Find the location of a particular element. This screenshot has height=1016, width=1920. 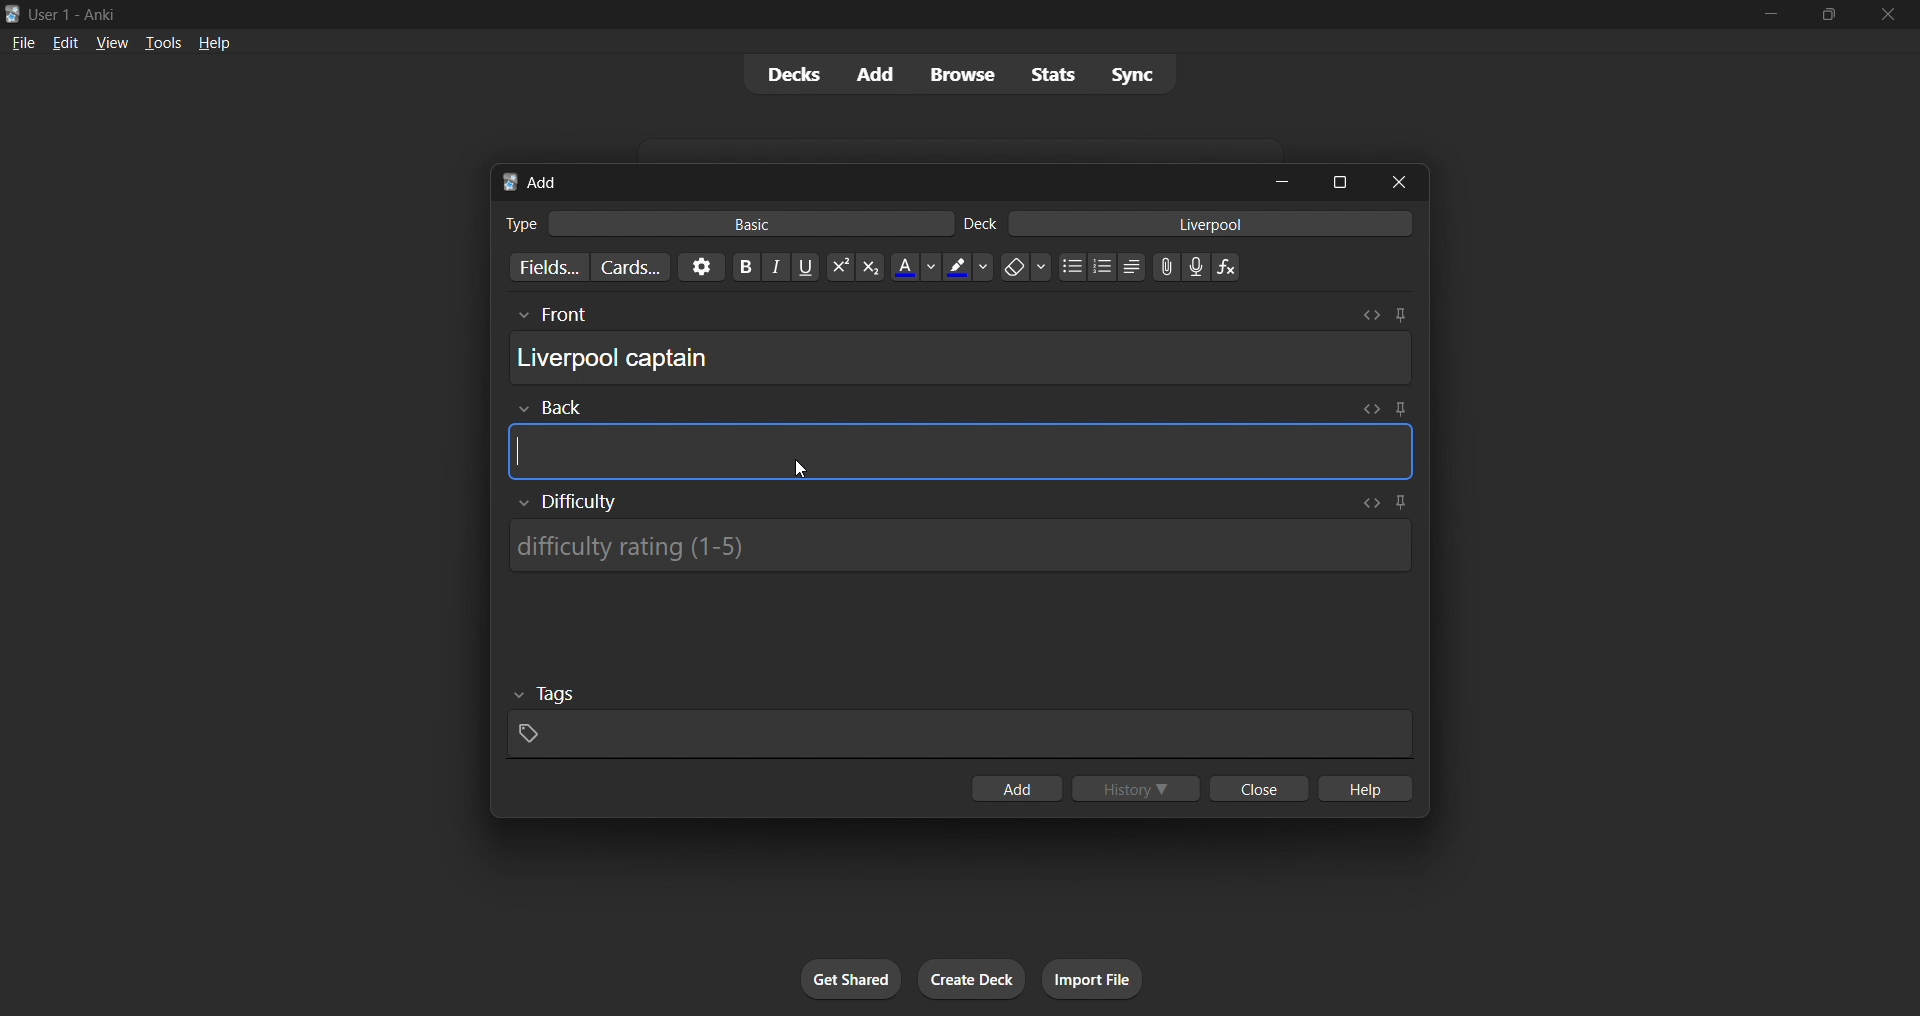

Superscript is located at coordinates (840, 267).